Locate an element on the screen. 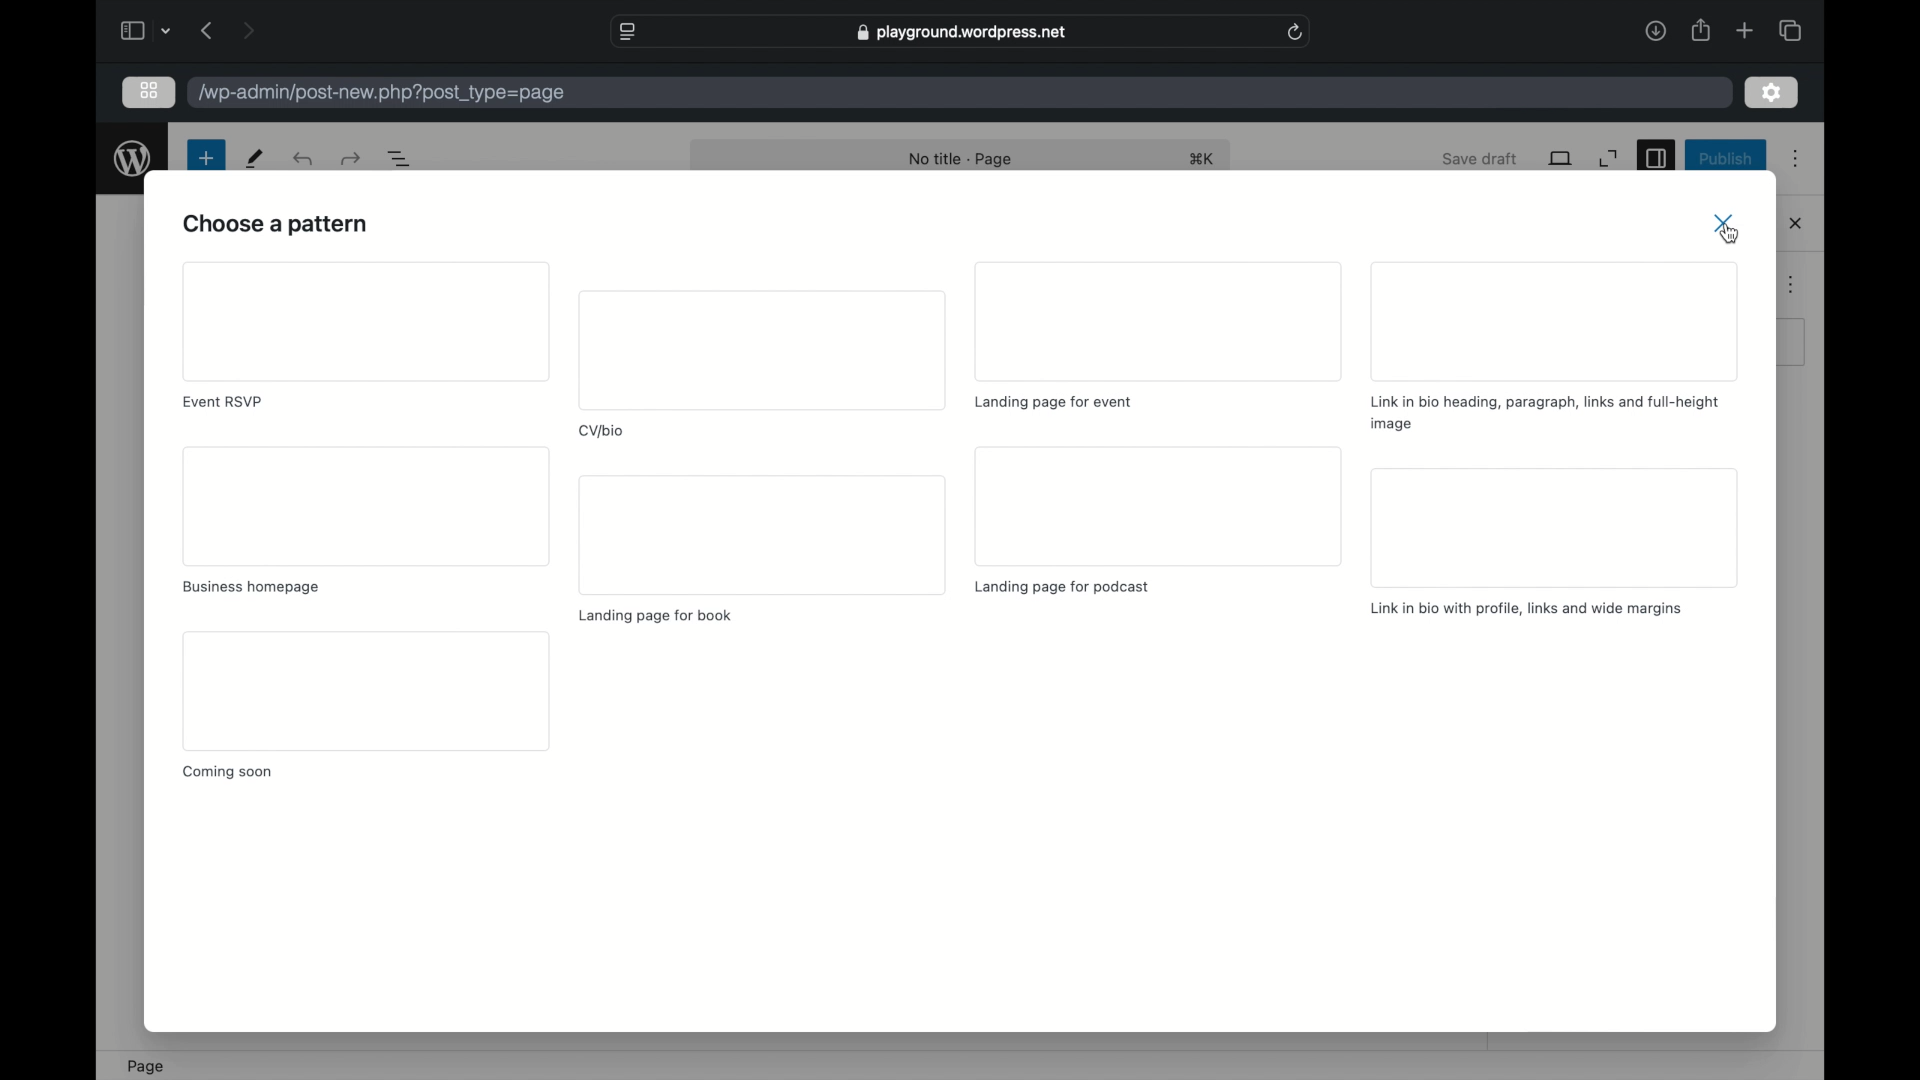  document overview is located at coordinates (402, 160).